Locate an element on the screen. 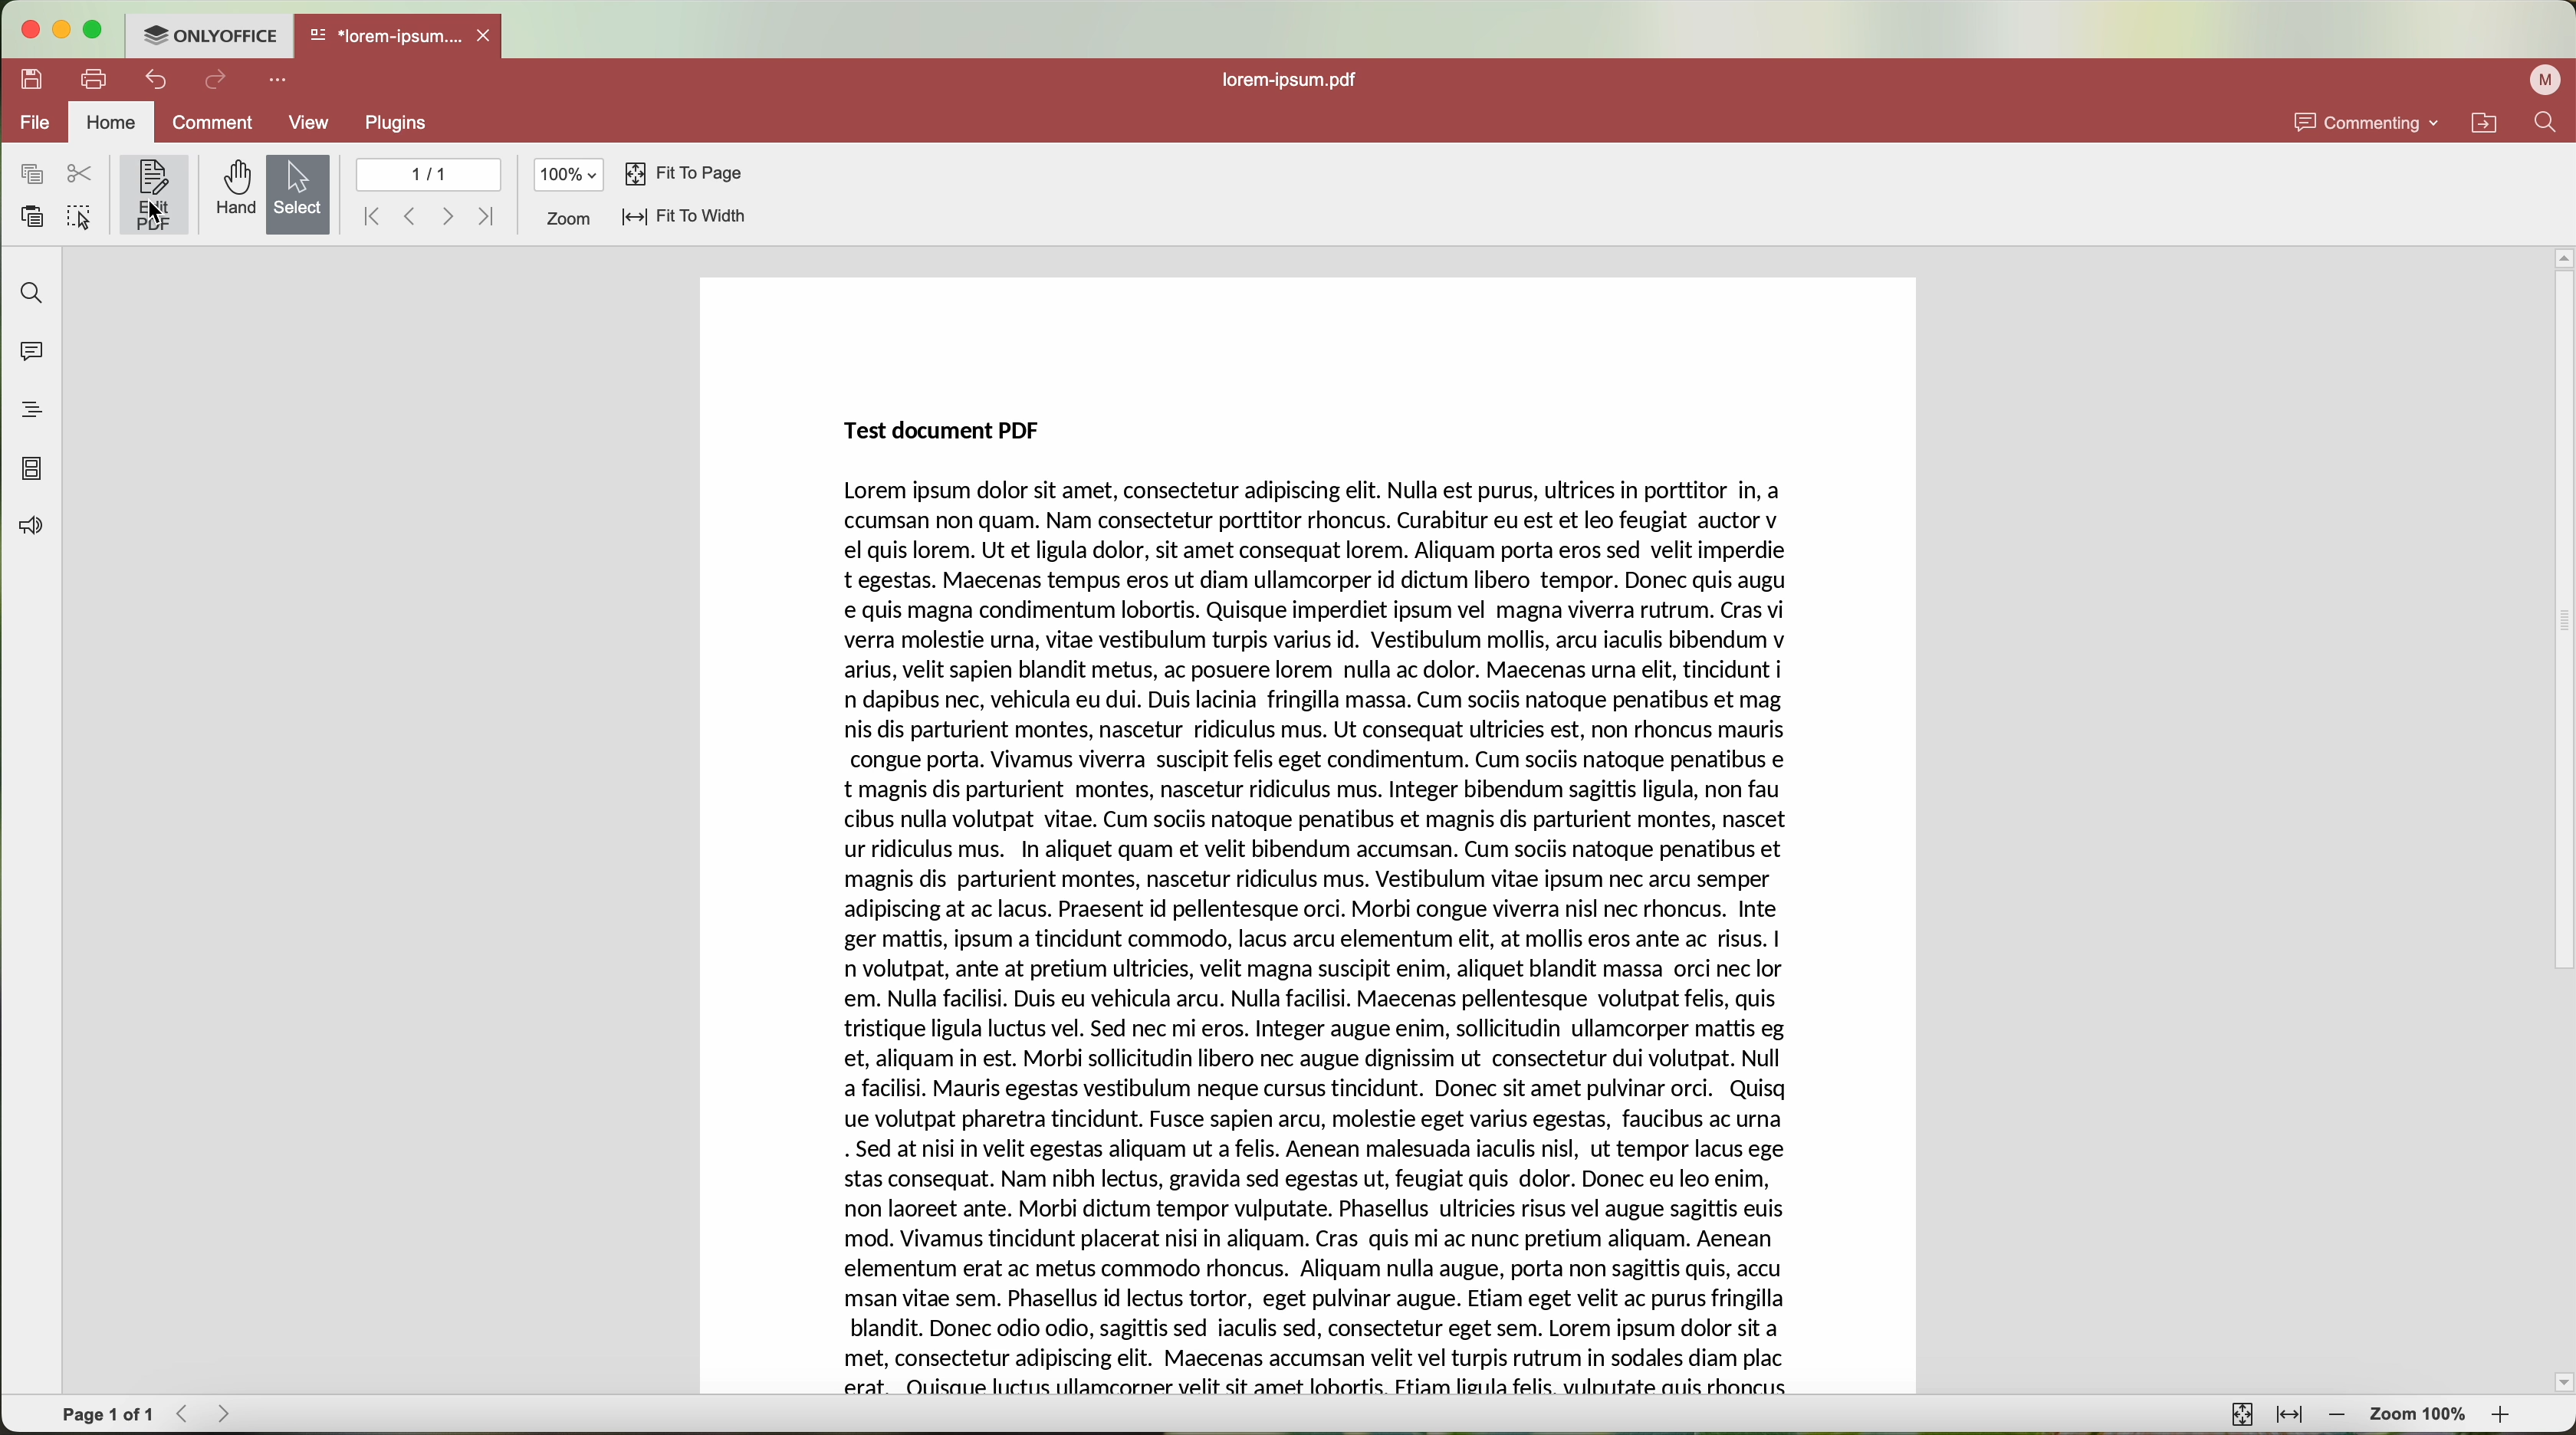 This screenshot has width=2576, height=1435. zoom 100% is located at coordinates (2420, 1416).